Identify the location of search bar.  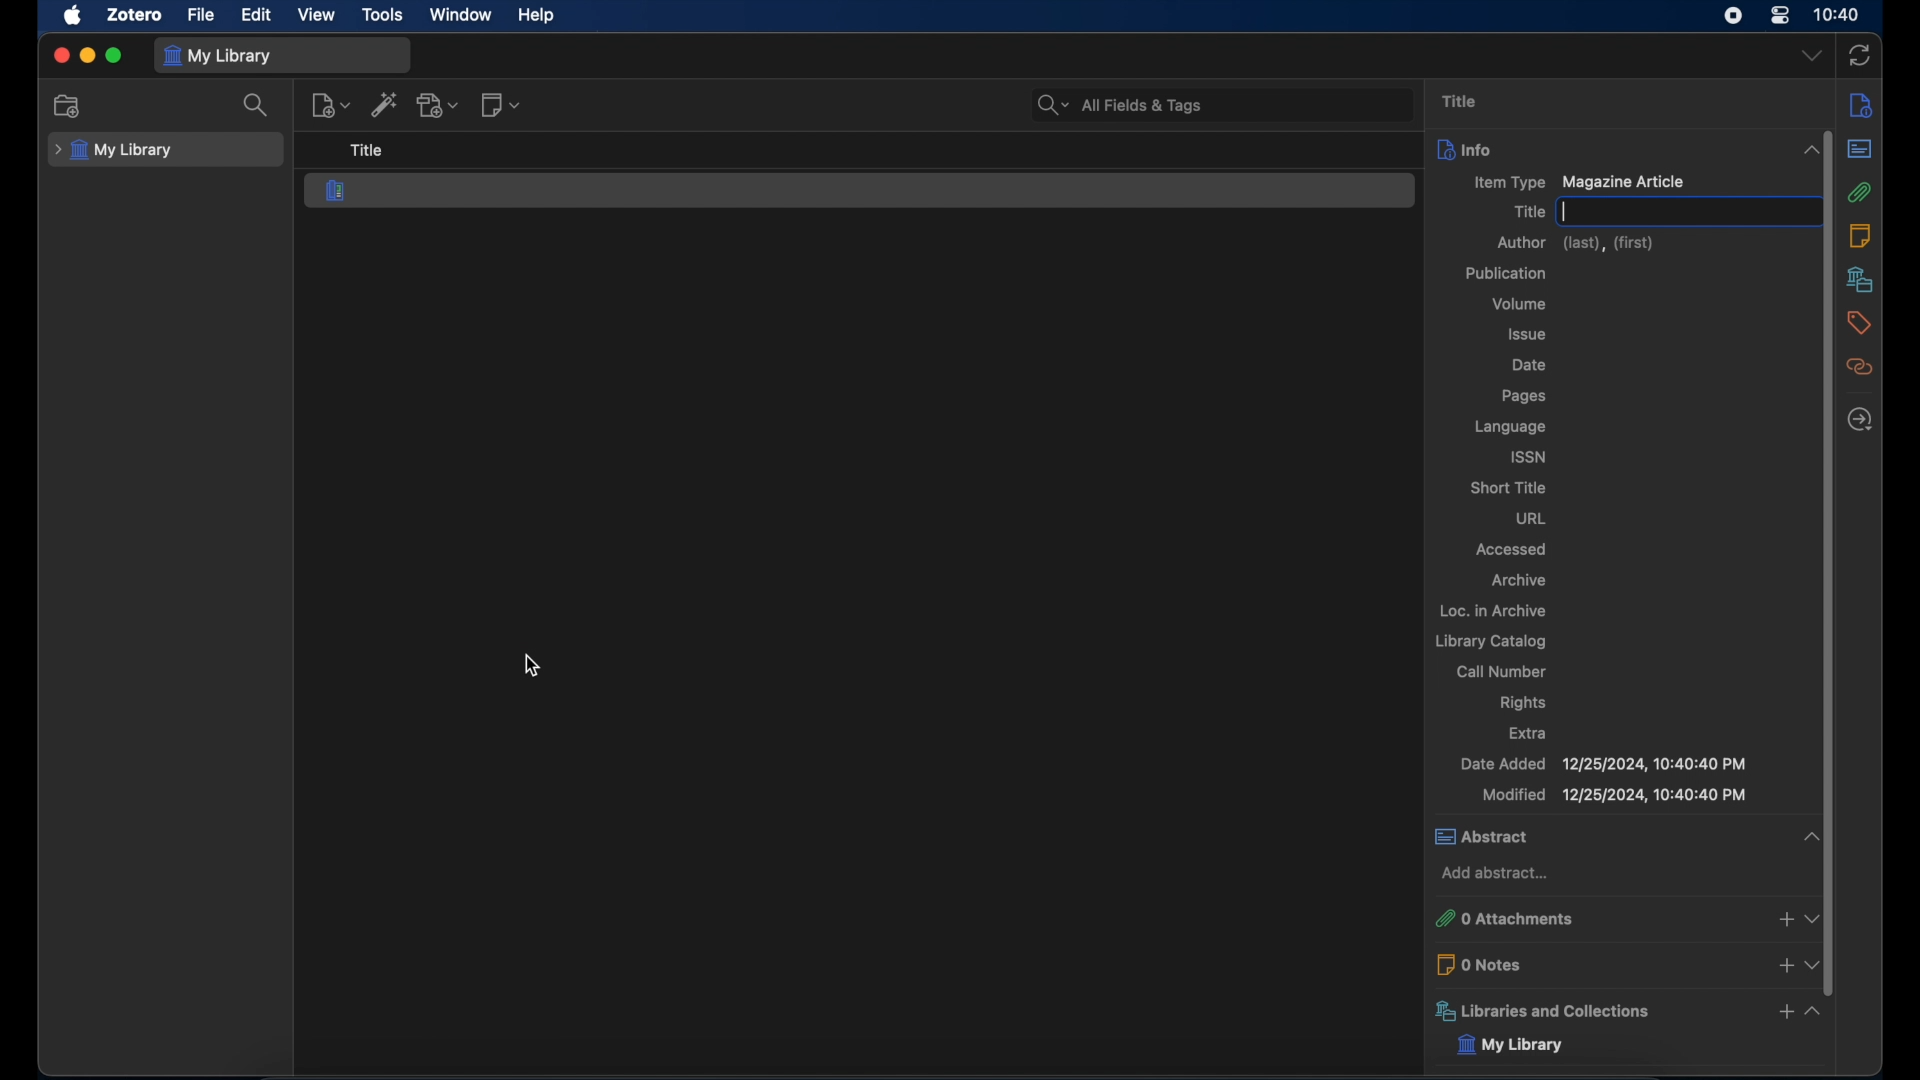
(1120, 105).